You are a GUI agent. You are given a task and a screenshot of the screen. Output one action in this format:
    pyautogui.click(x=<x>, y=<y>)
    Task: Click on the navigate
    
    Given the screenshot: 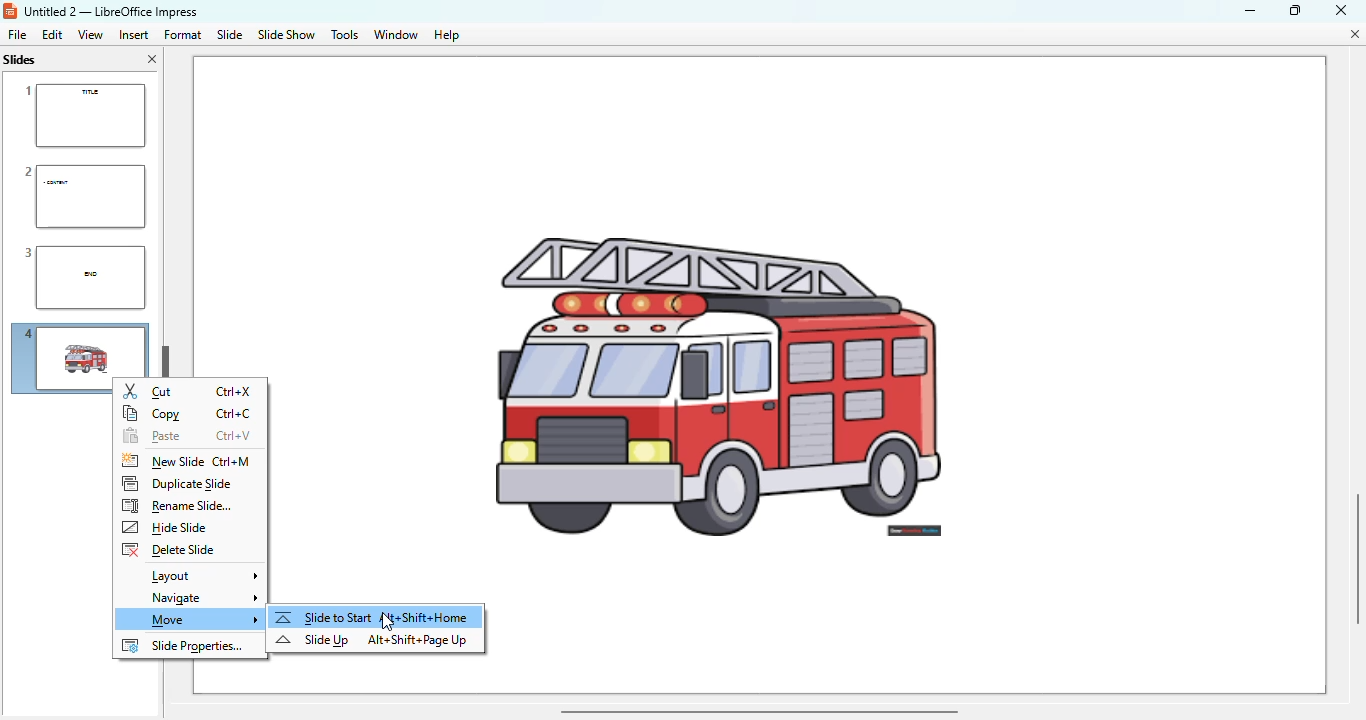 What is the action you would take?
    pyautogui.click(x=201, y=599)
    